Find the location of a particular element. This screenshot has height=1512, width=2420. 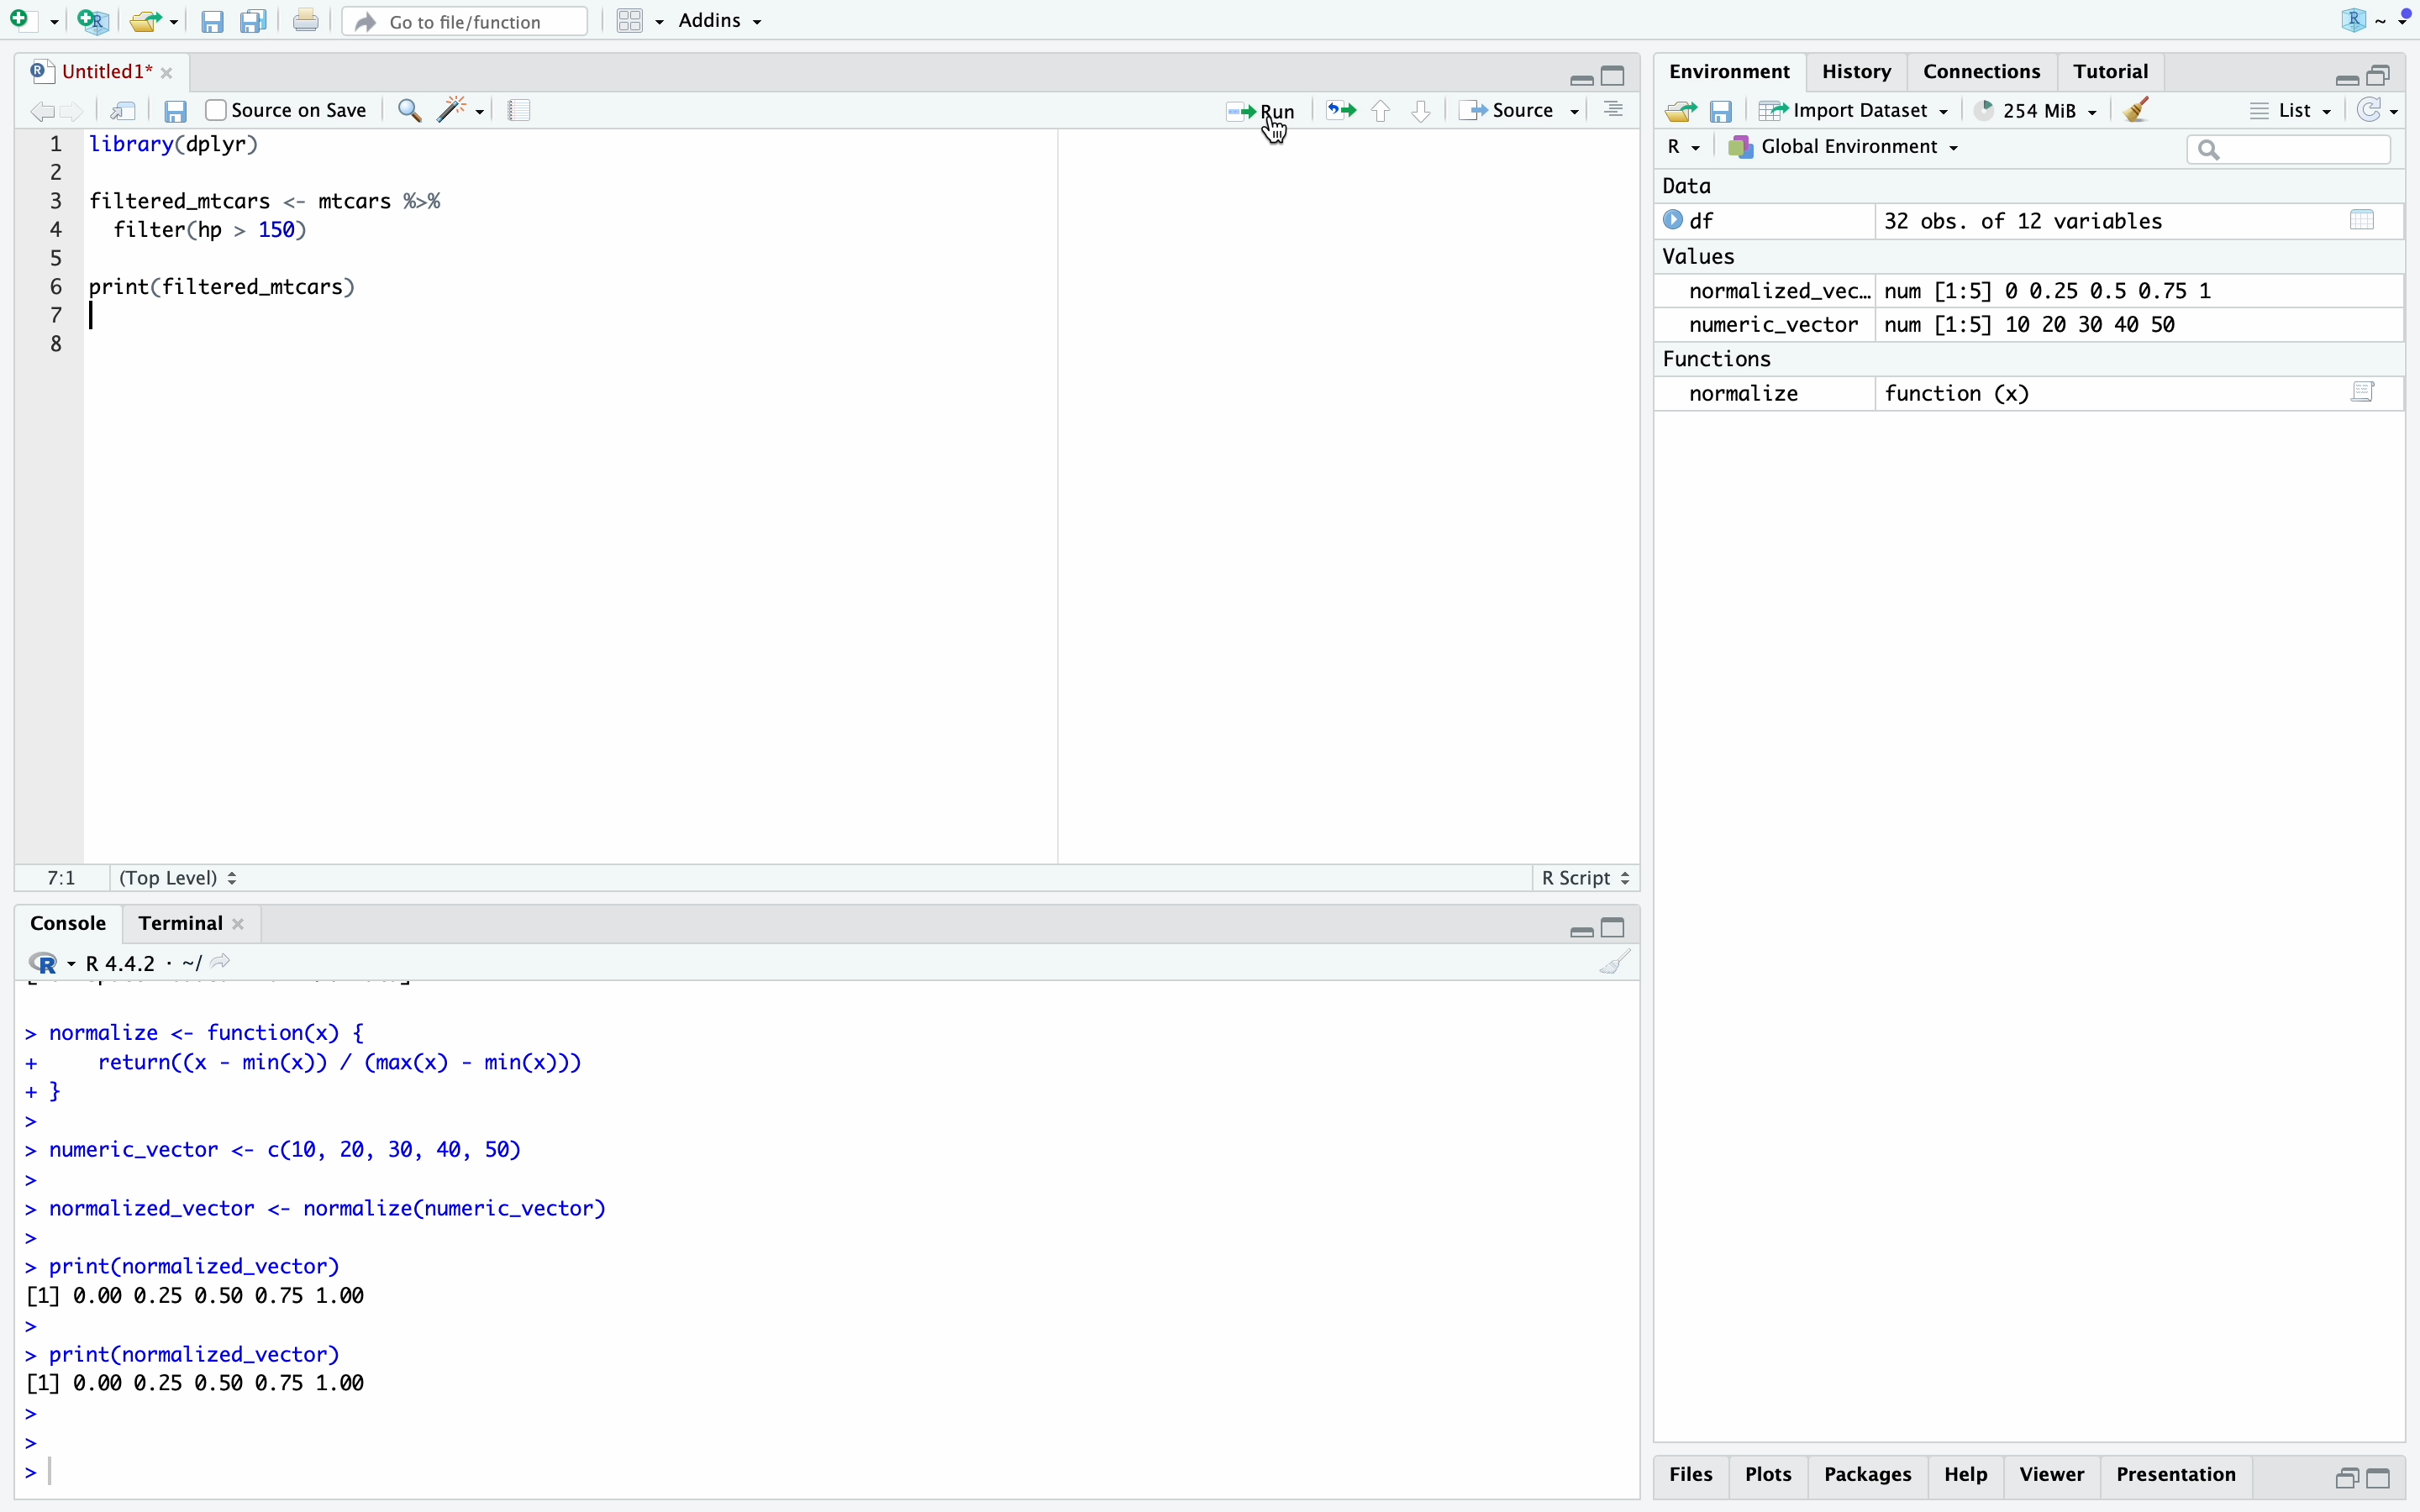

minimize is located at coordinates (1580, 82).